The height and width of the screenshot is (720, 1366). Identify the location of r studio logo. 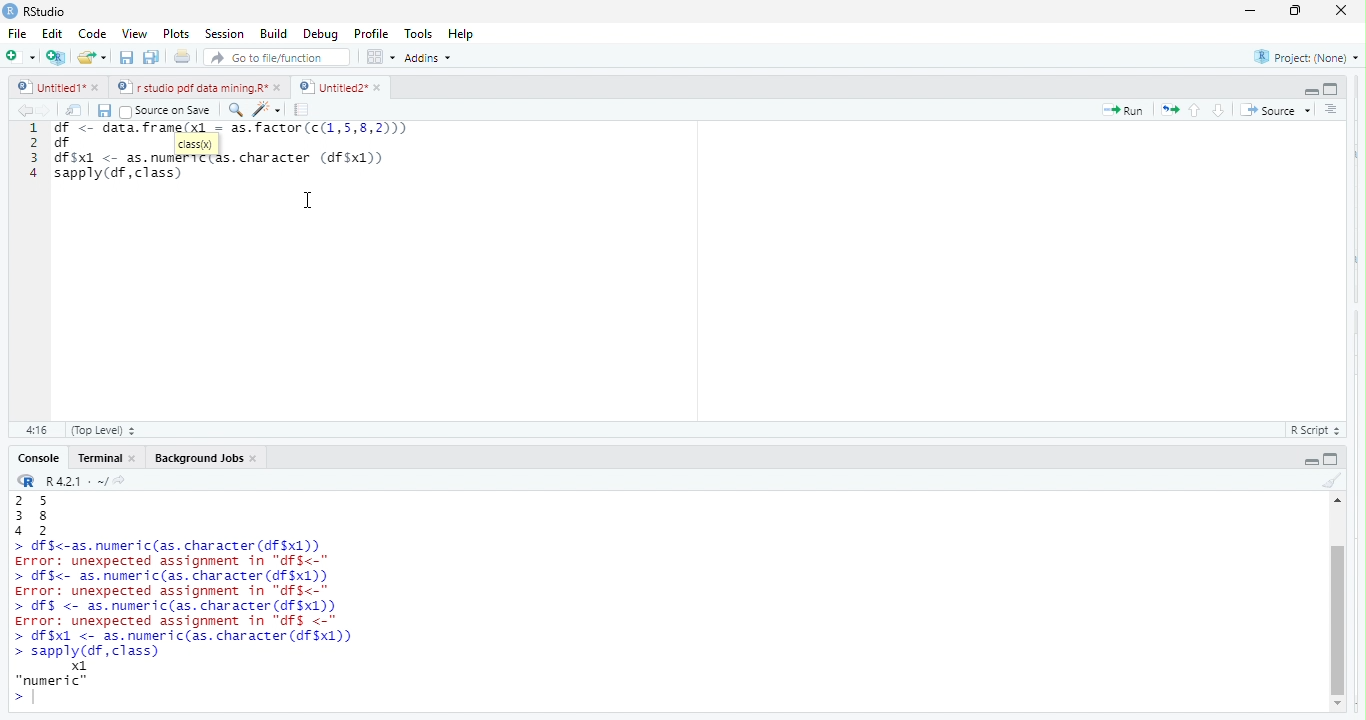
(9, 10).